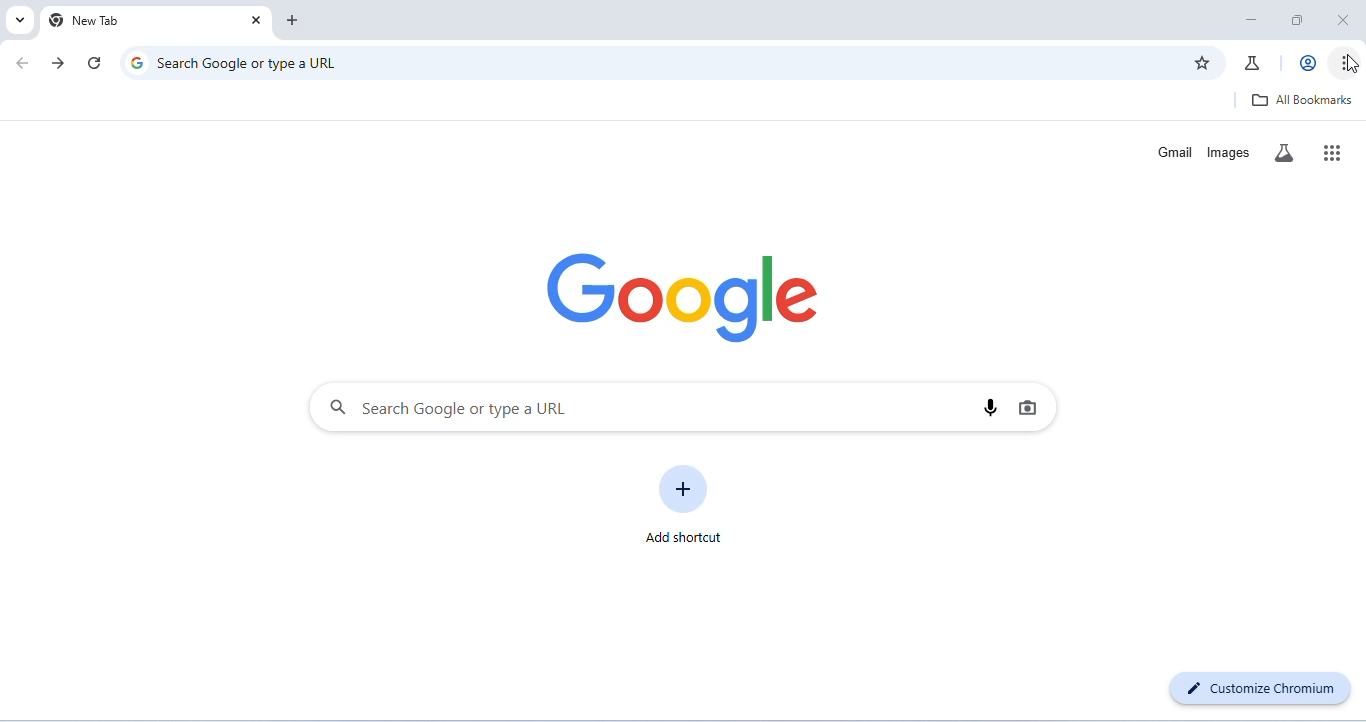 The width and height of the screenshot is (1366, 722). What do you see at coordinates (643, 408) in the screenshot?
I see `search google or type a URL` at bounding box center [643, 408].